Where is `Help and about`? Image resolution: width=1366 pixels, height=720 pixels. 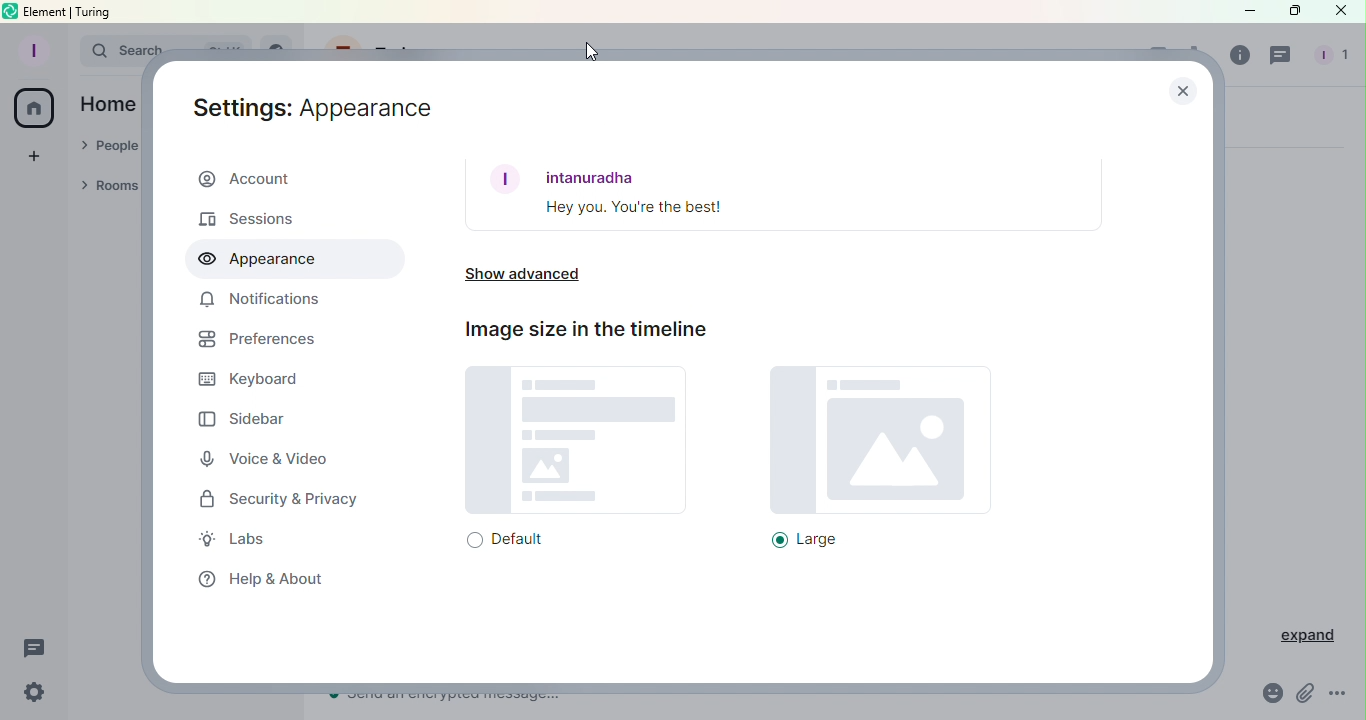
Help and about is located at coordinates (255, 577).